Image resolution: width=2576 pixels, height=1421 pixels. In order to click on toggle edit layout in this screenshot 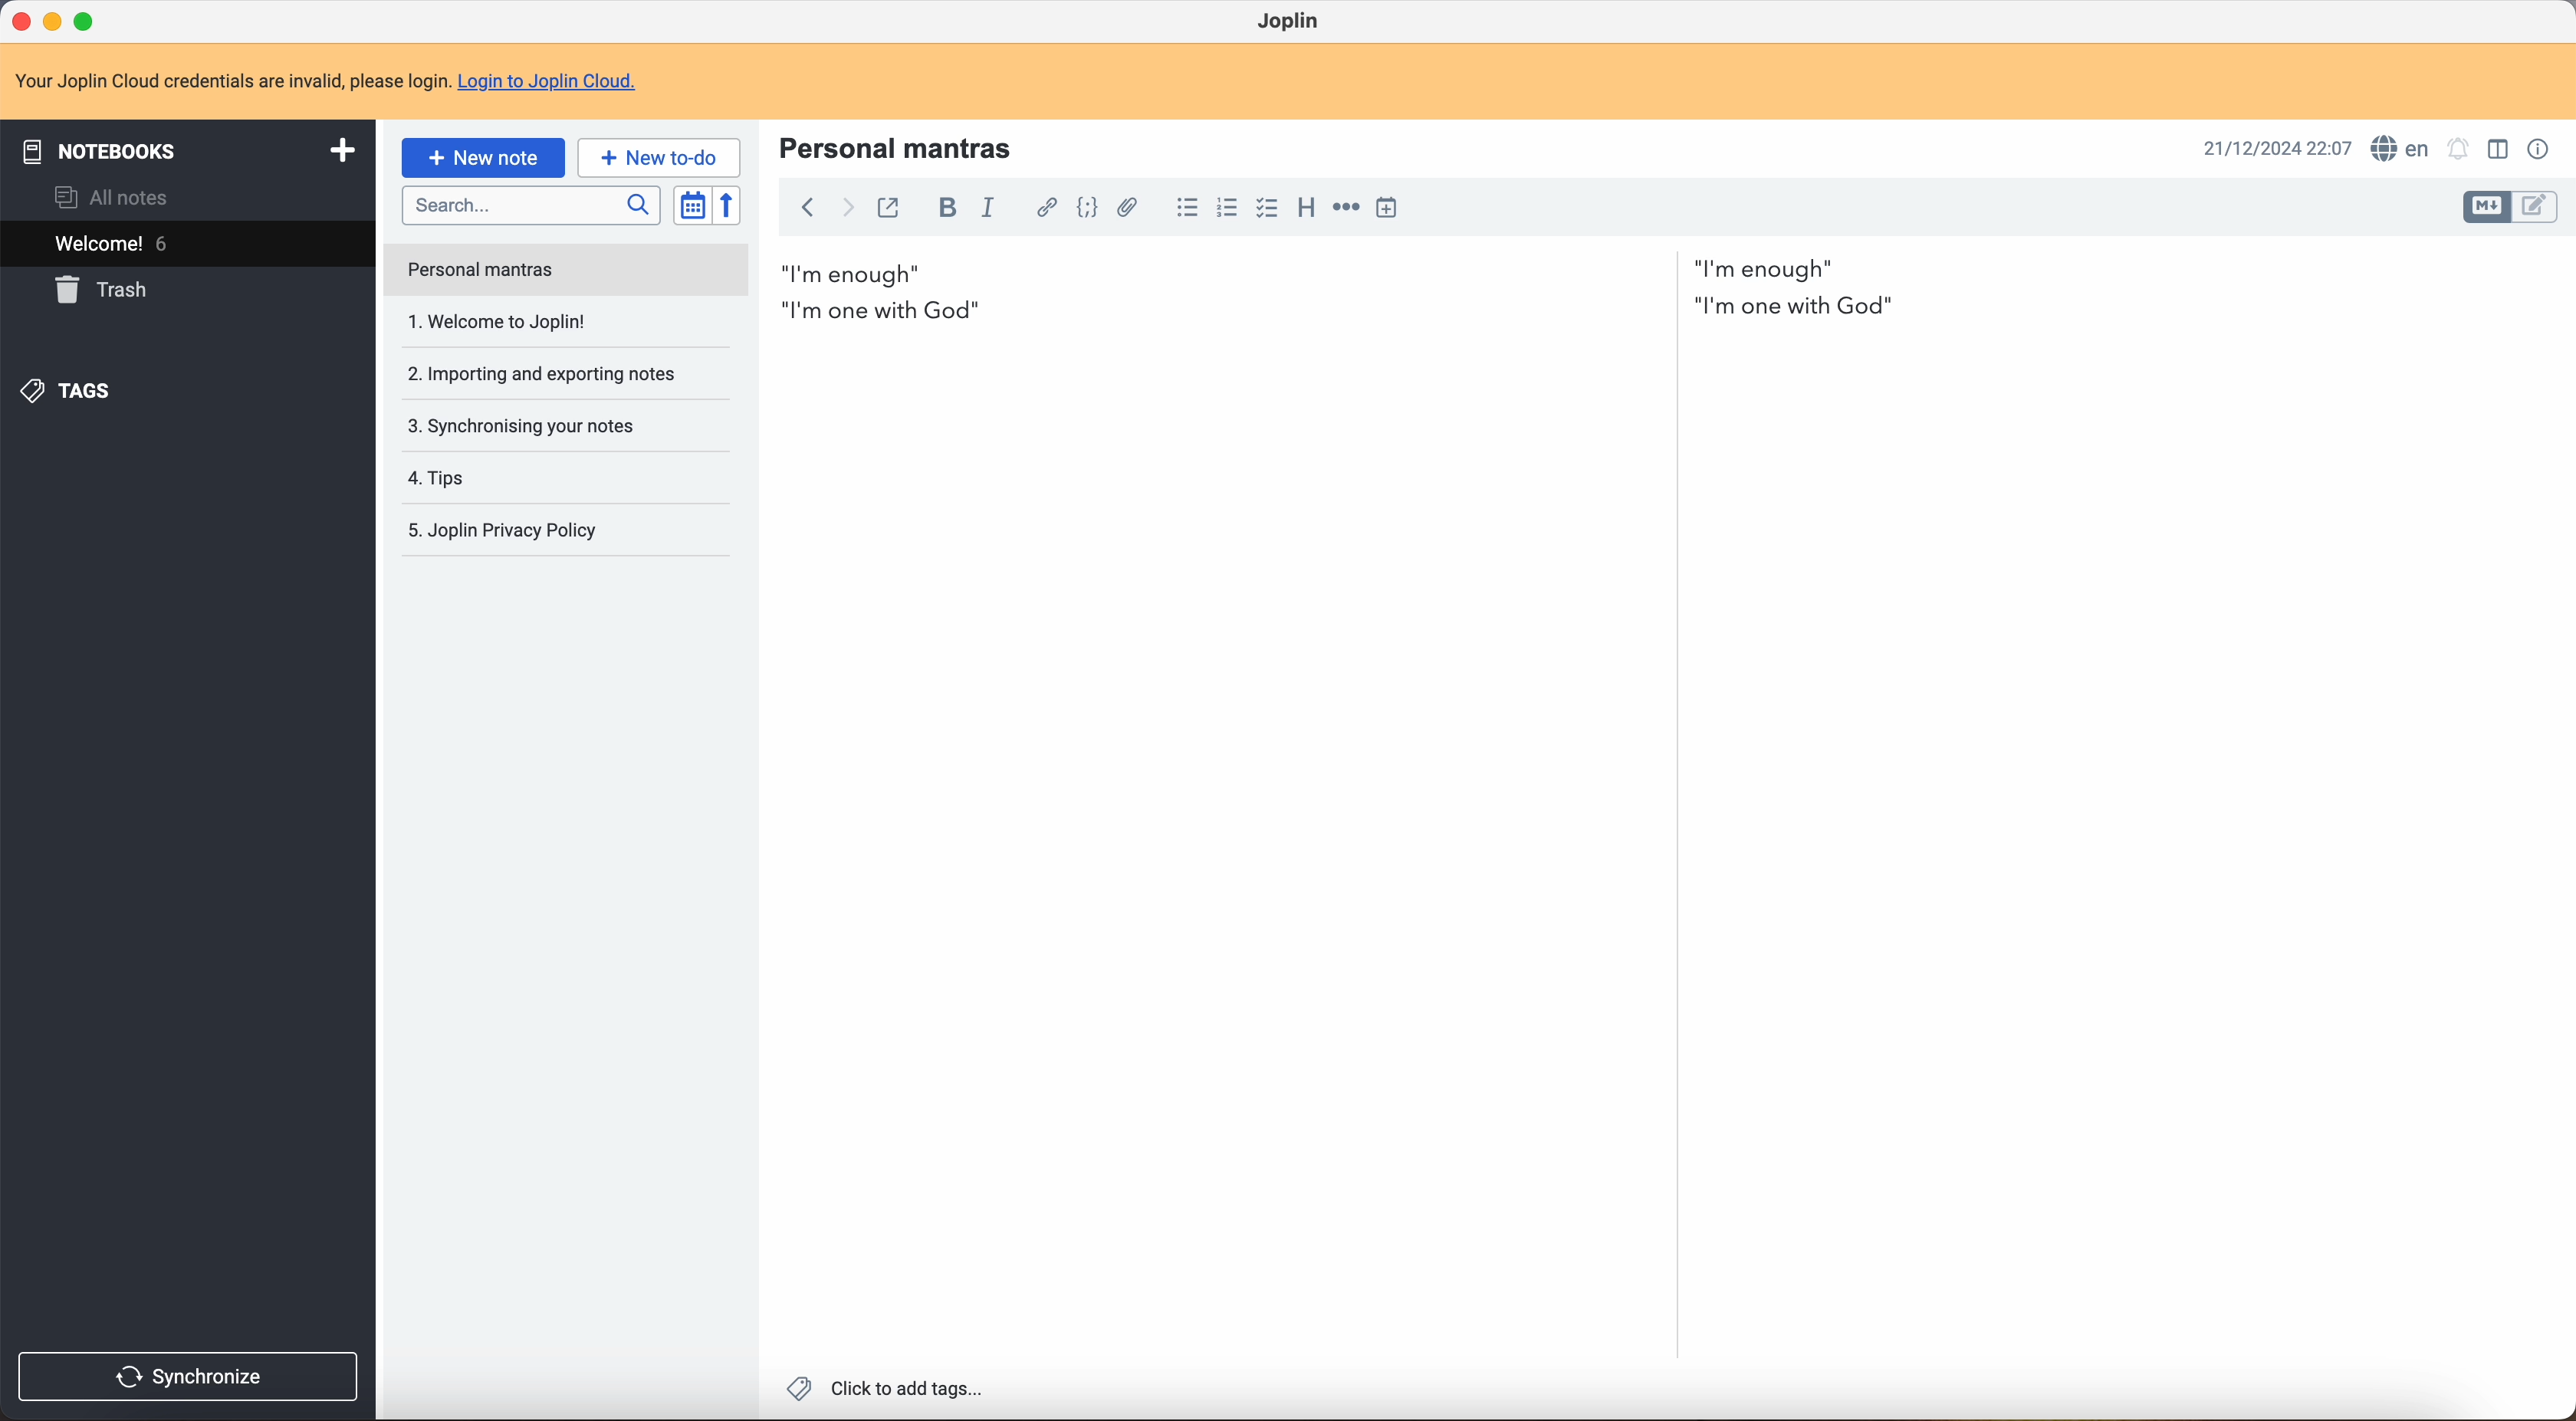, I will do `click(2489, 208)`.